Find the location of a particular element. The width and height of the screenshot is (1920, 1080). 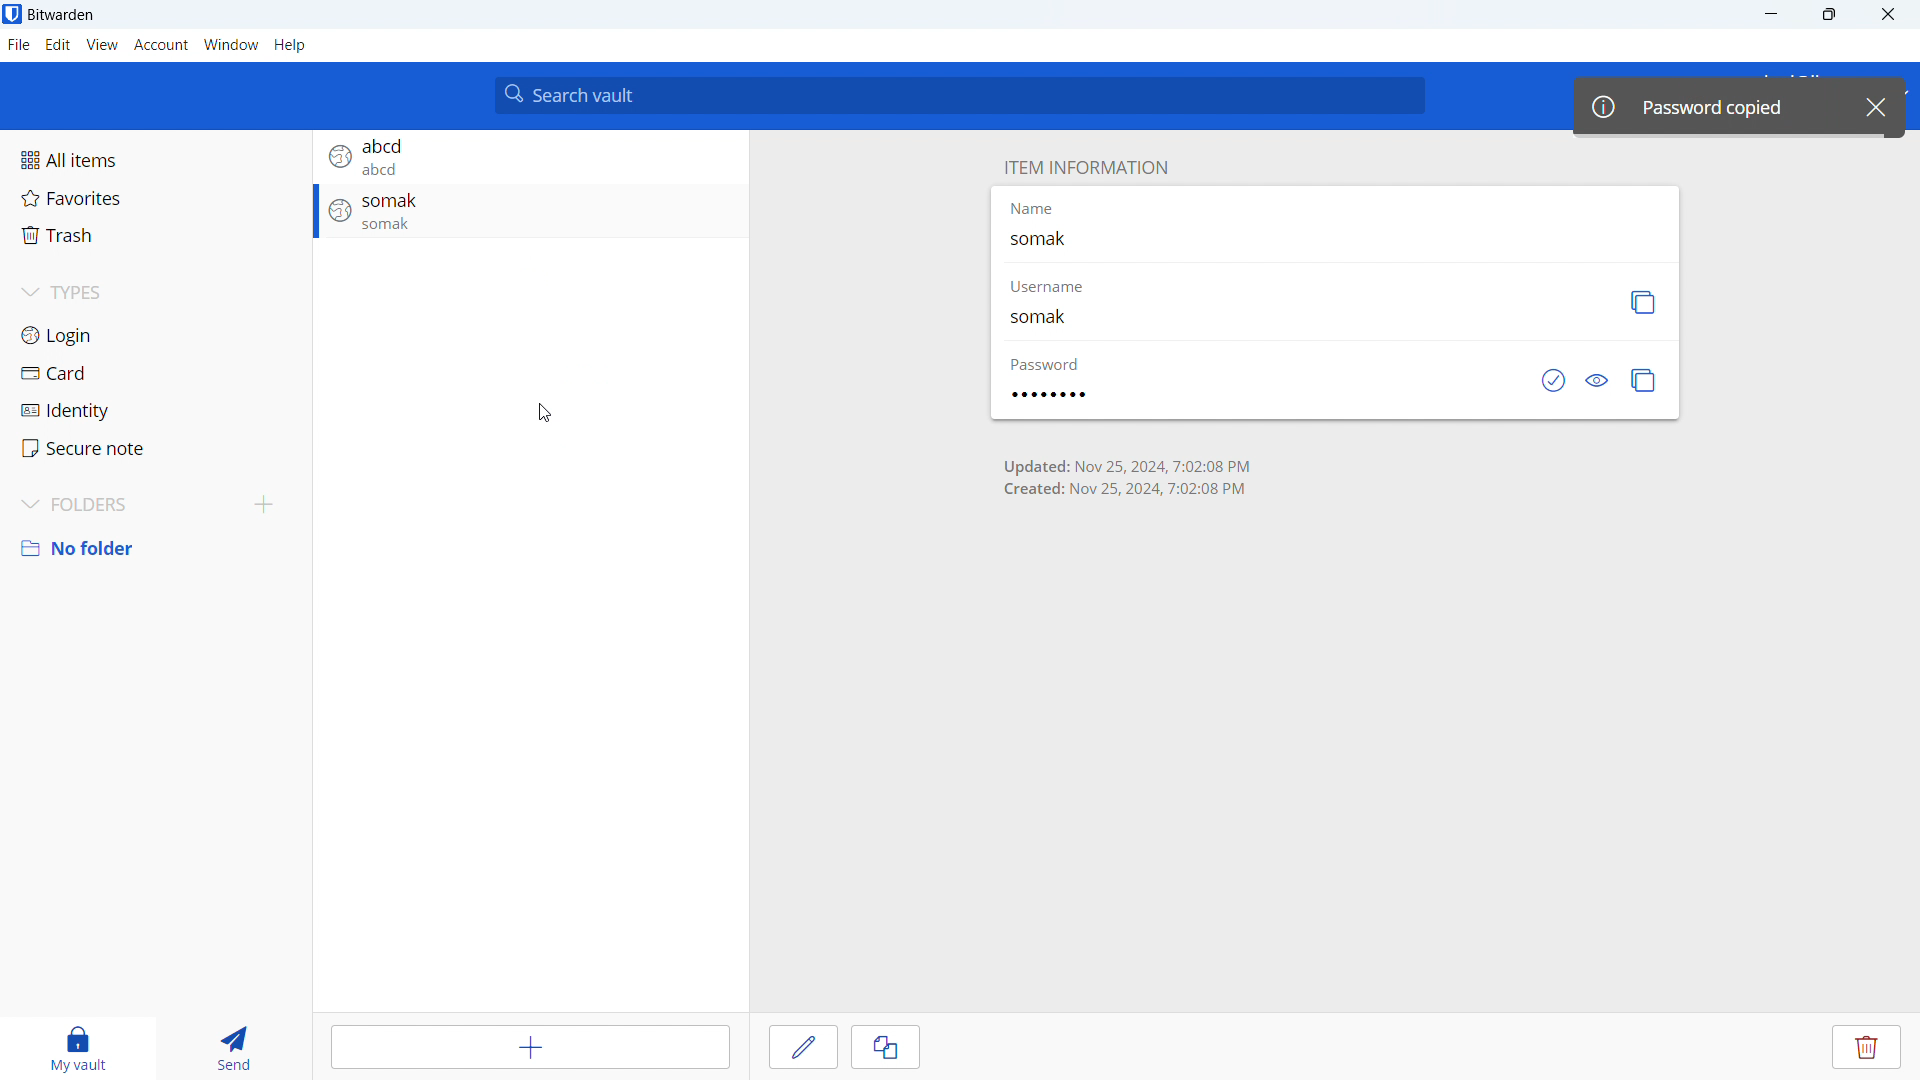

somak is located at coordinates (1055, 320).